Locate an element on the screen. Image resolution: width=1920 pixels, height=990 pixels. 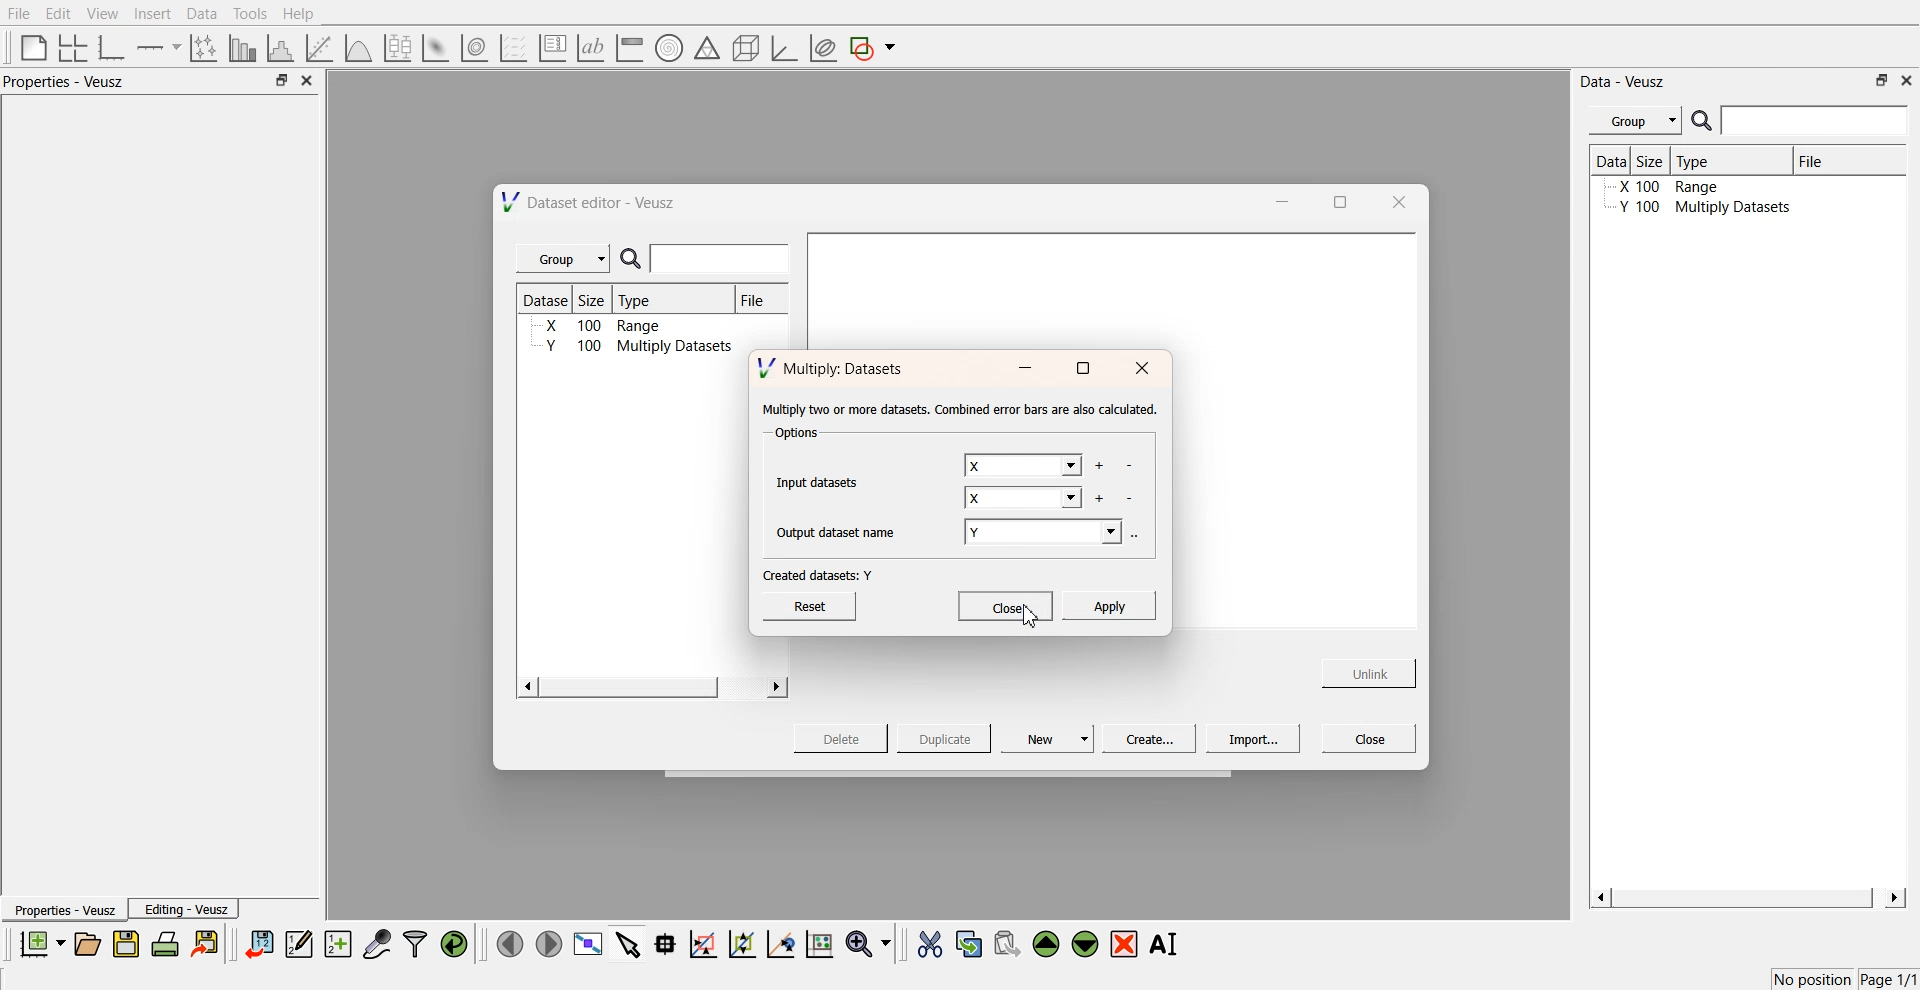
Delete is located at coordinates (843, 737).